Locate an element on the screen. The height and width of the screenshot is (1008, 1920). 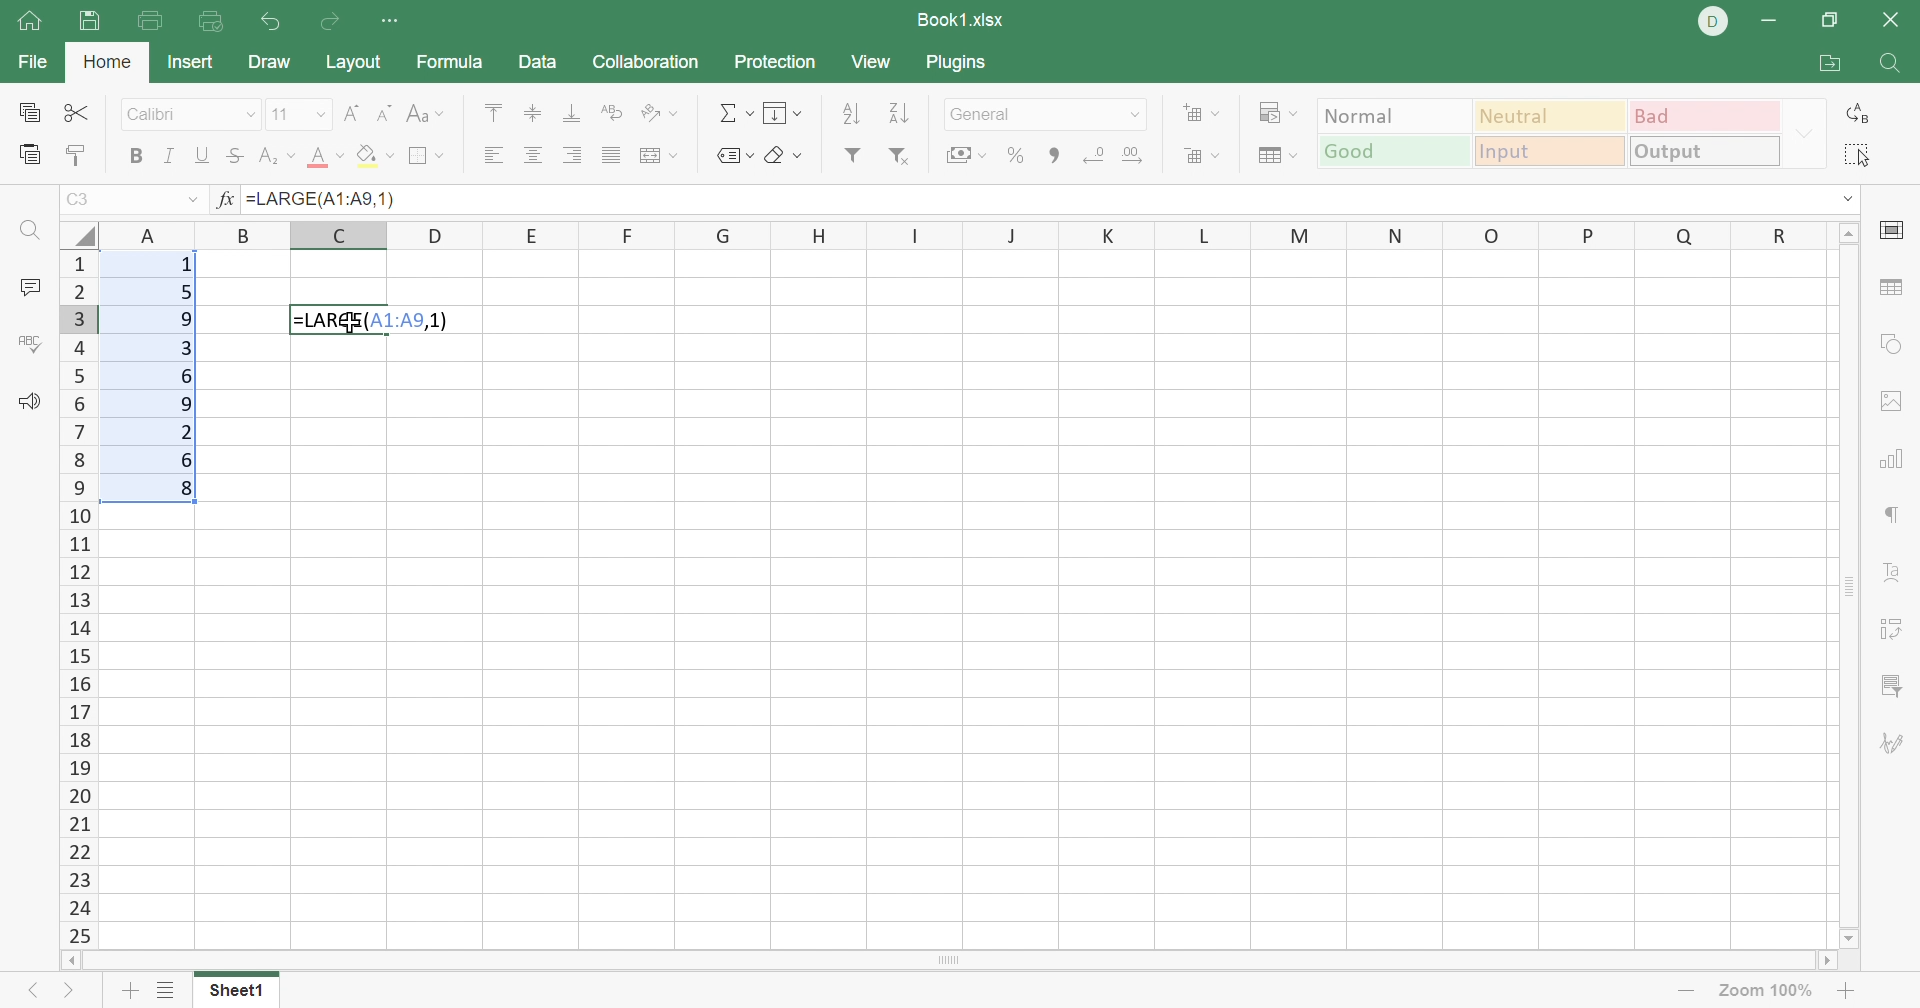
Italic is located at coordinates (169, 155).